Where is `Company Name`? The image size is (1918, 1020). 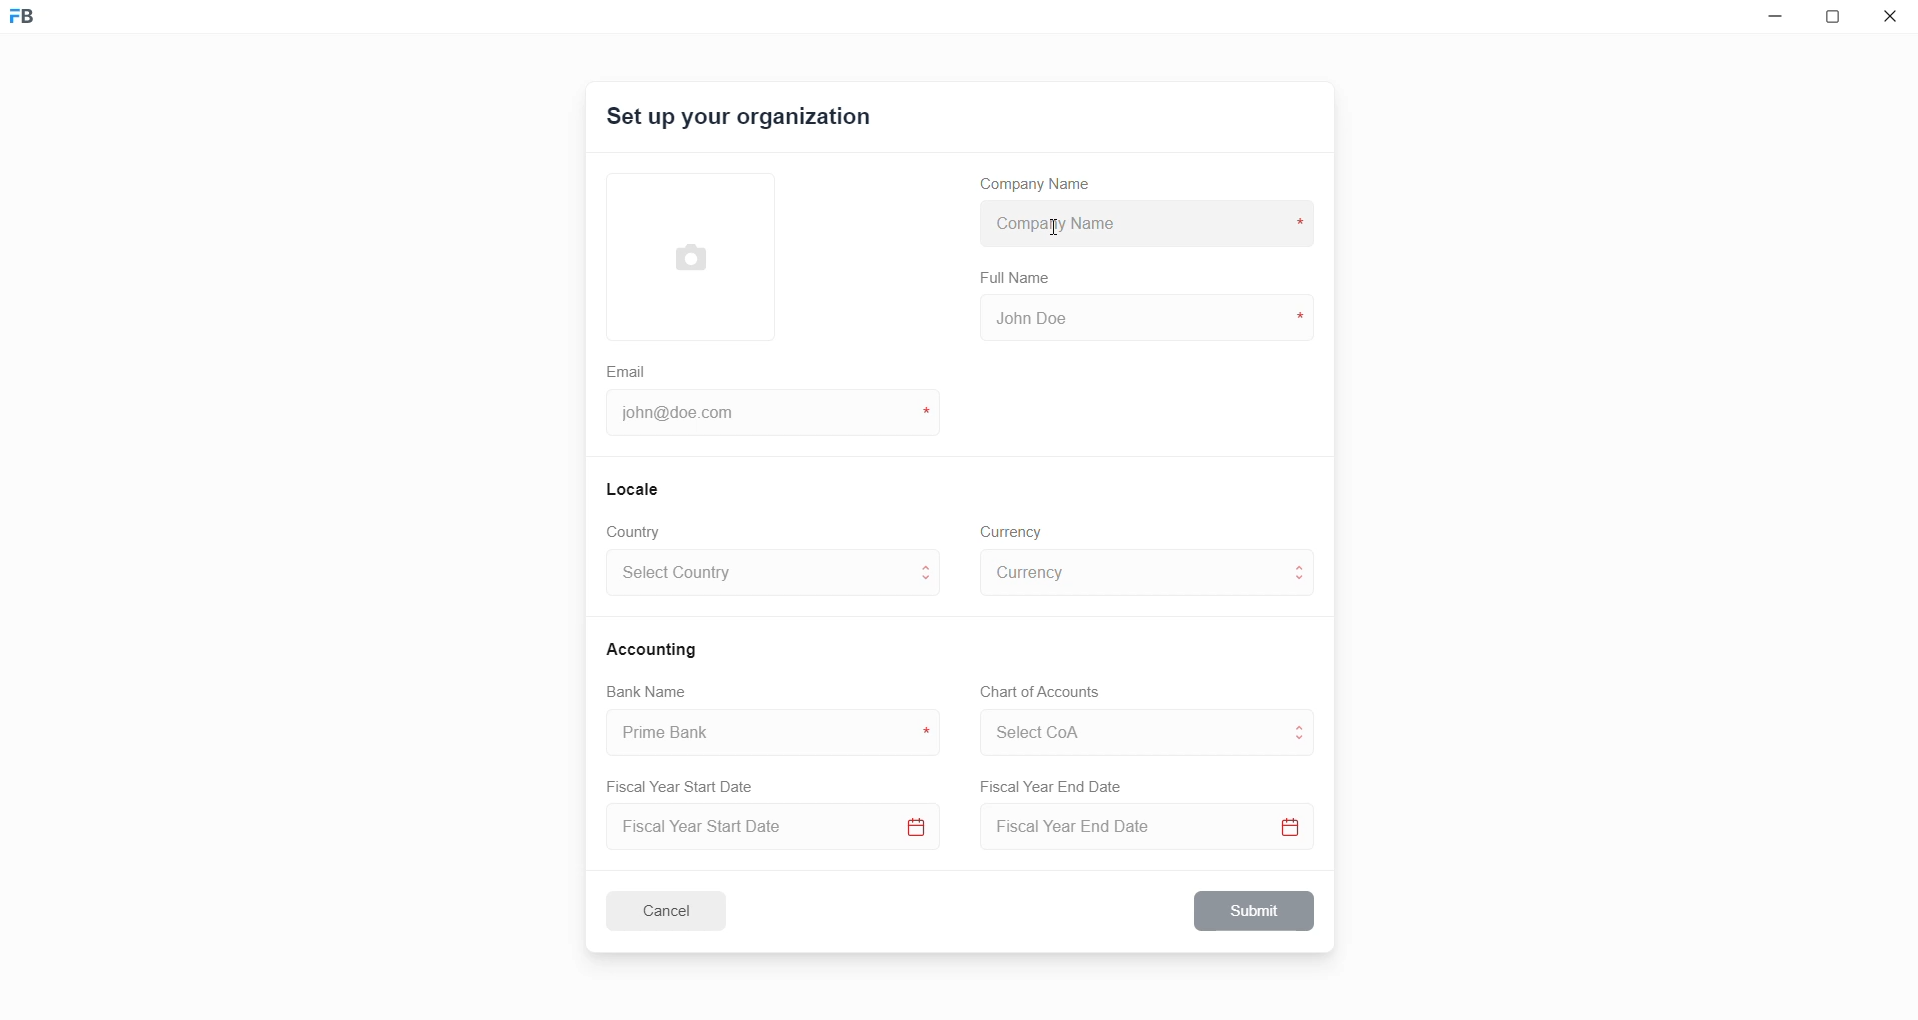
Company Name is located at coordinates (1043, 187).